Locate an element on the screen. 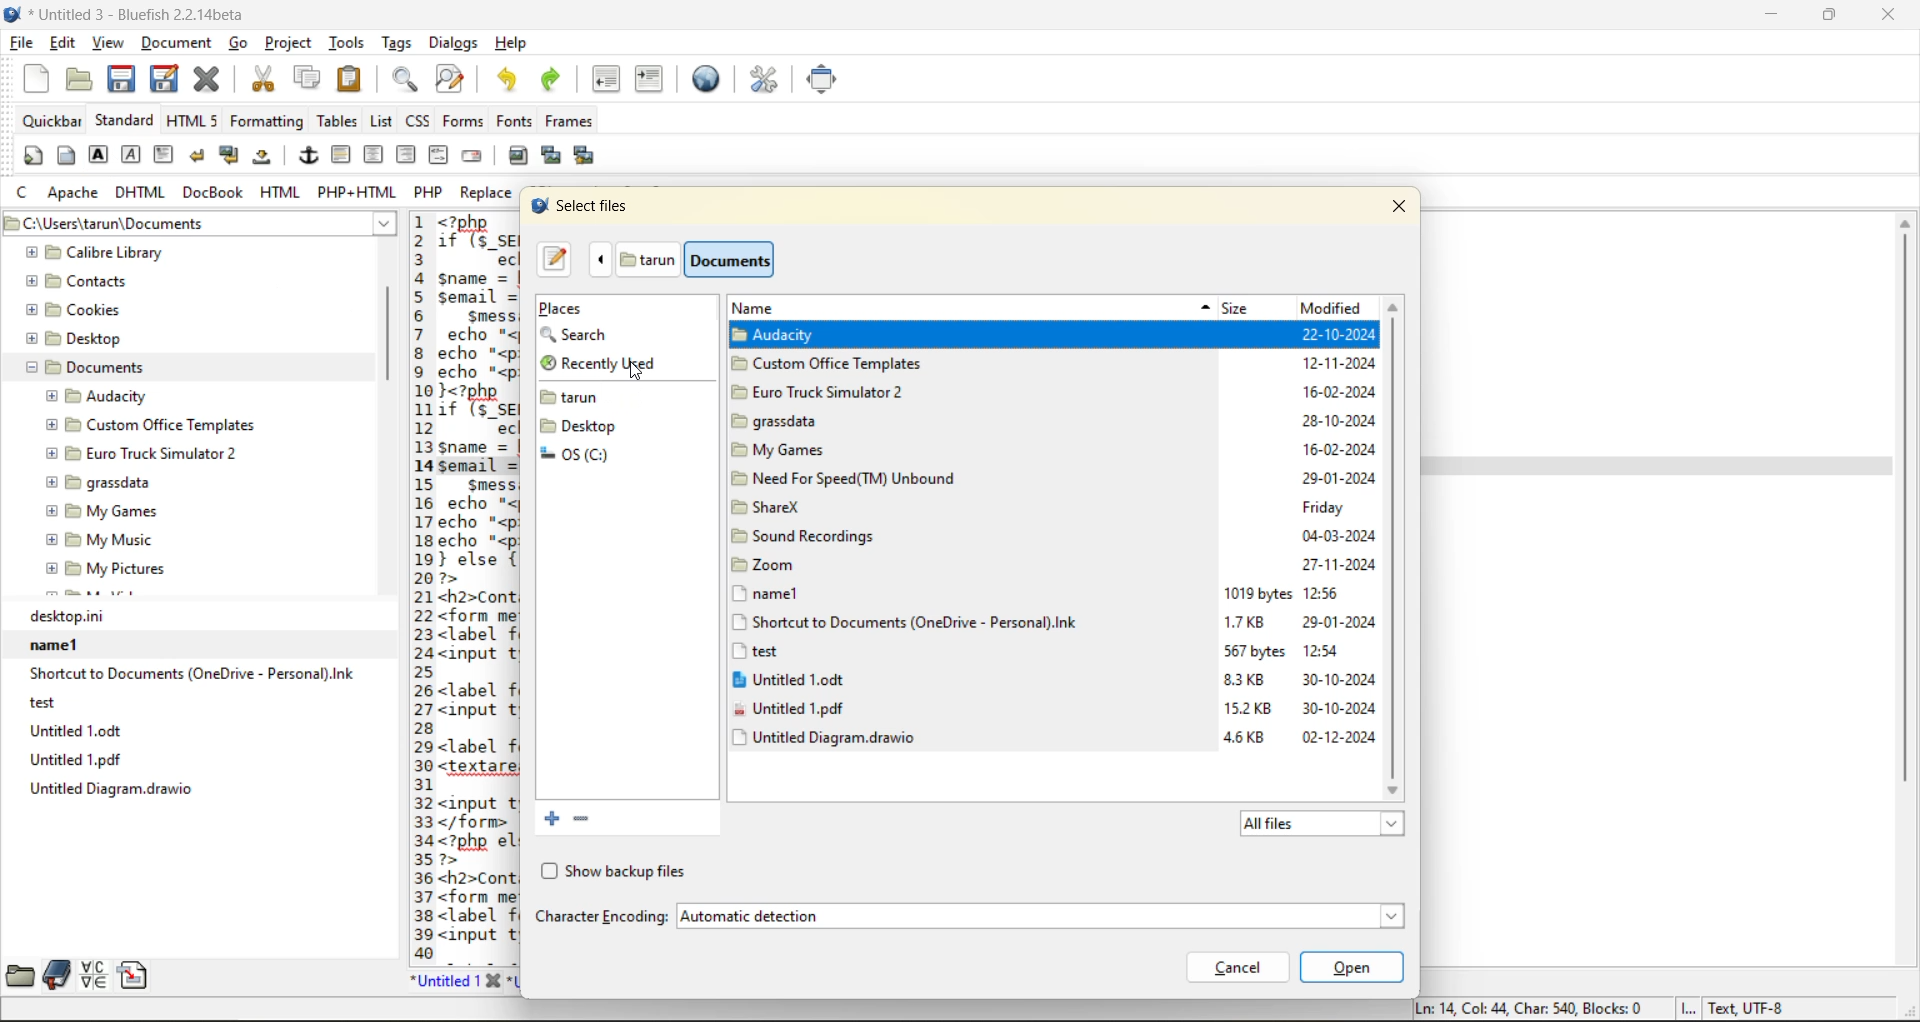 Image resolution: width=1920 pixels, height=1022 pixels. html 5 is located at coordinates (193, 121).